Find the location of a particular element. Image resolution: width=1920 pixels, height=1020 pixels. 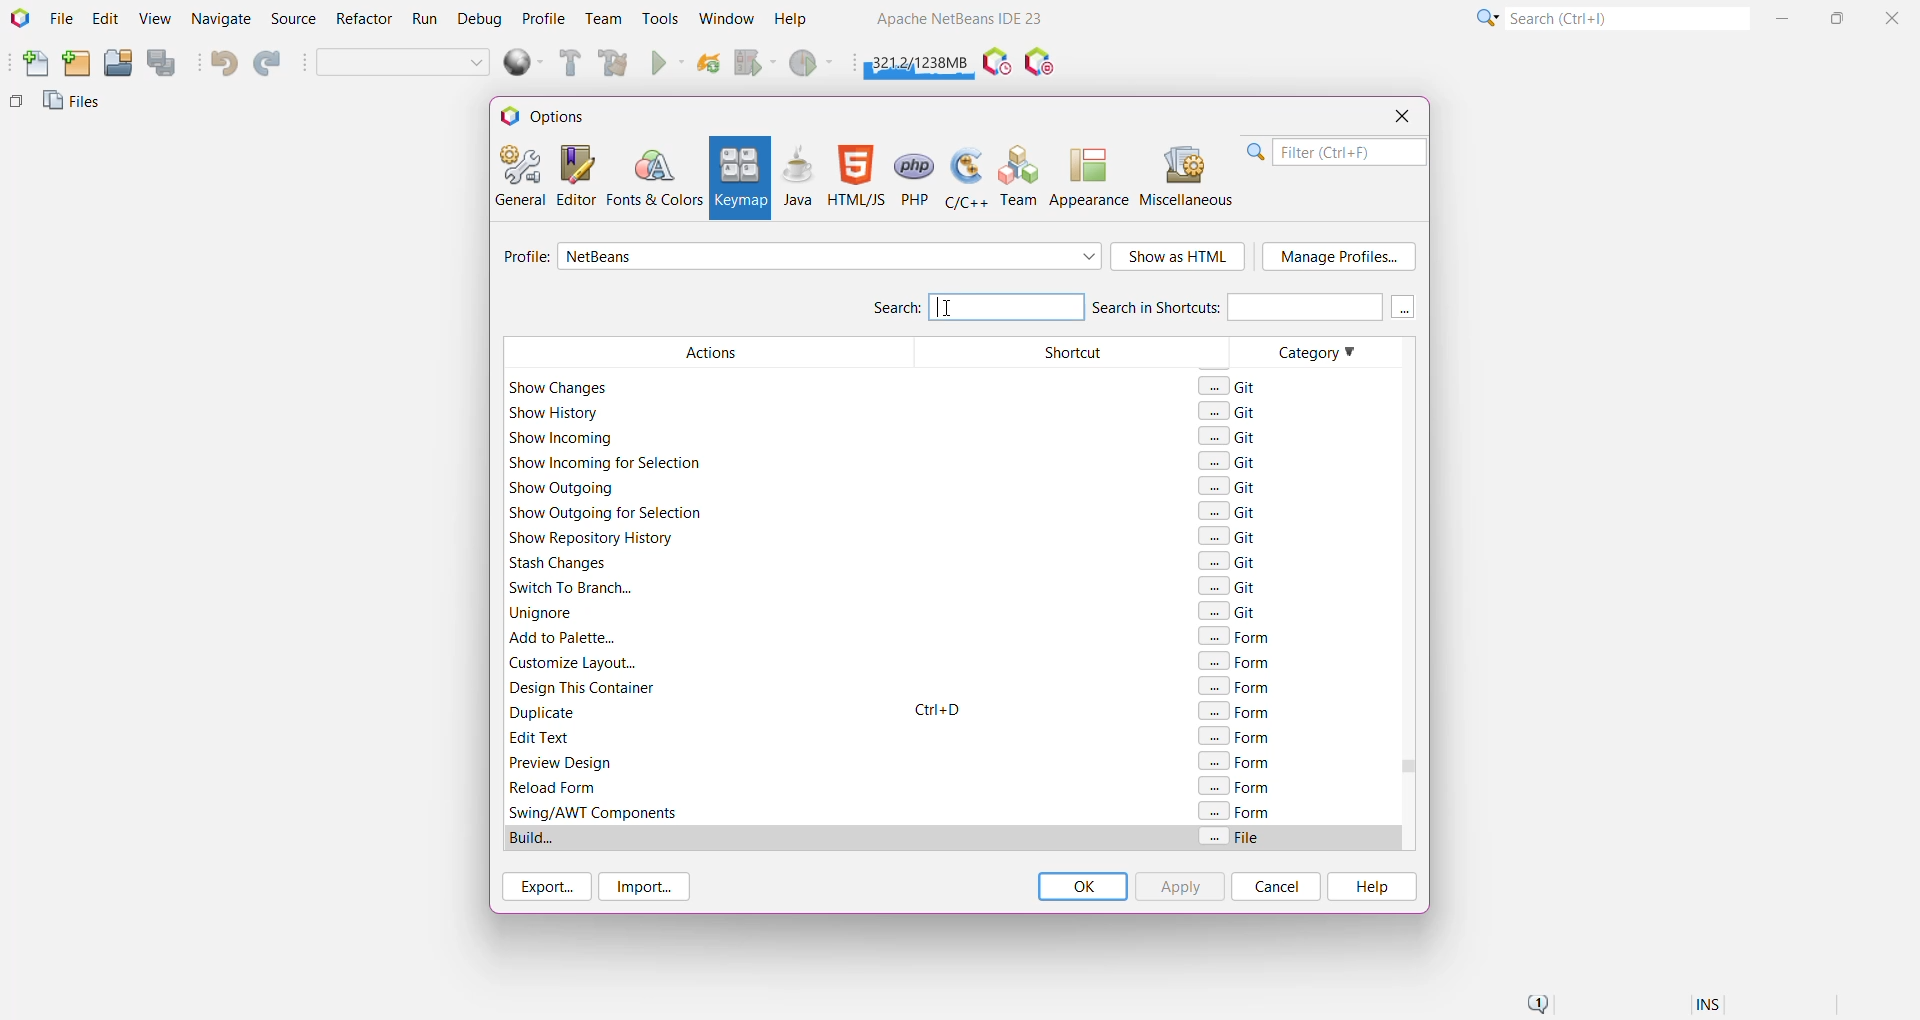

Notifications is located at coordinates (1536, 1005).